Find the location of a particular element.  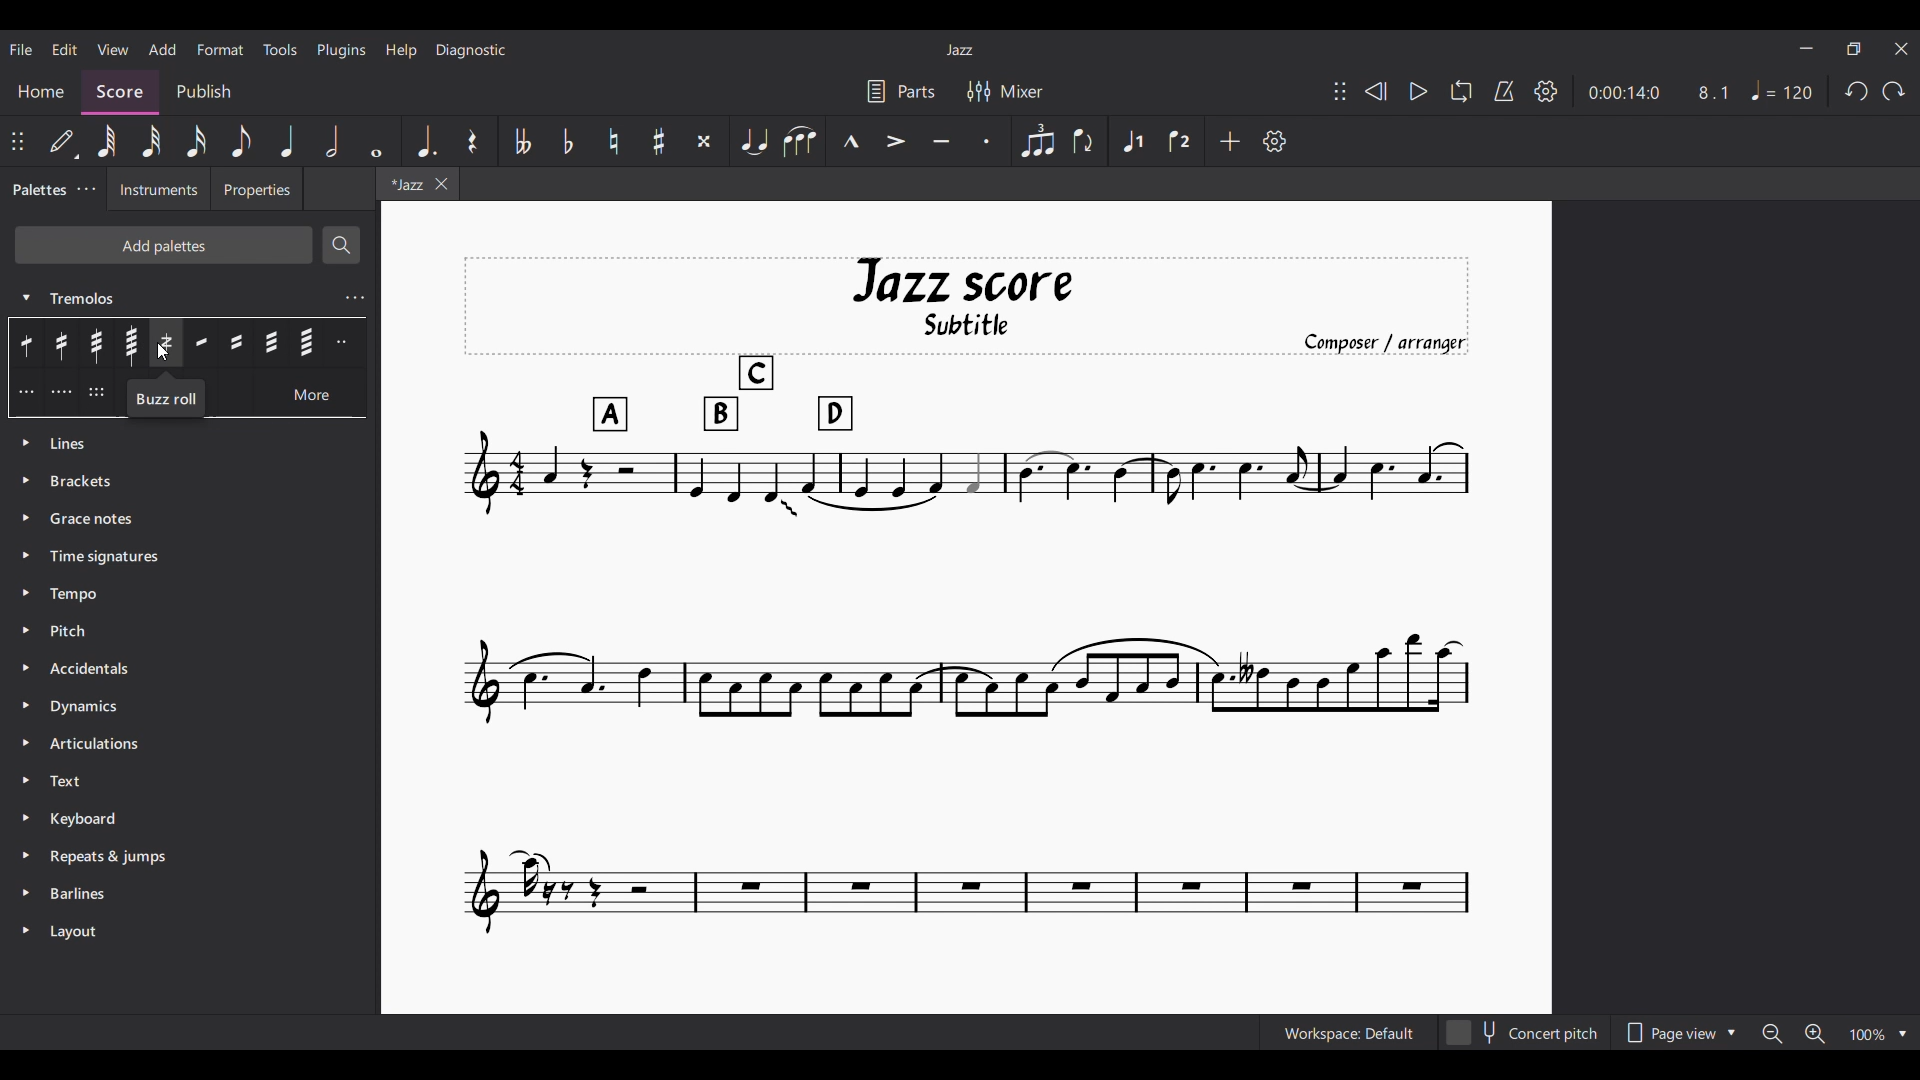

Buzz roll is located at coordinates (164, 398).